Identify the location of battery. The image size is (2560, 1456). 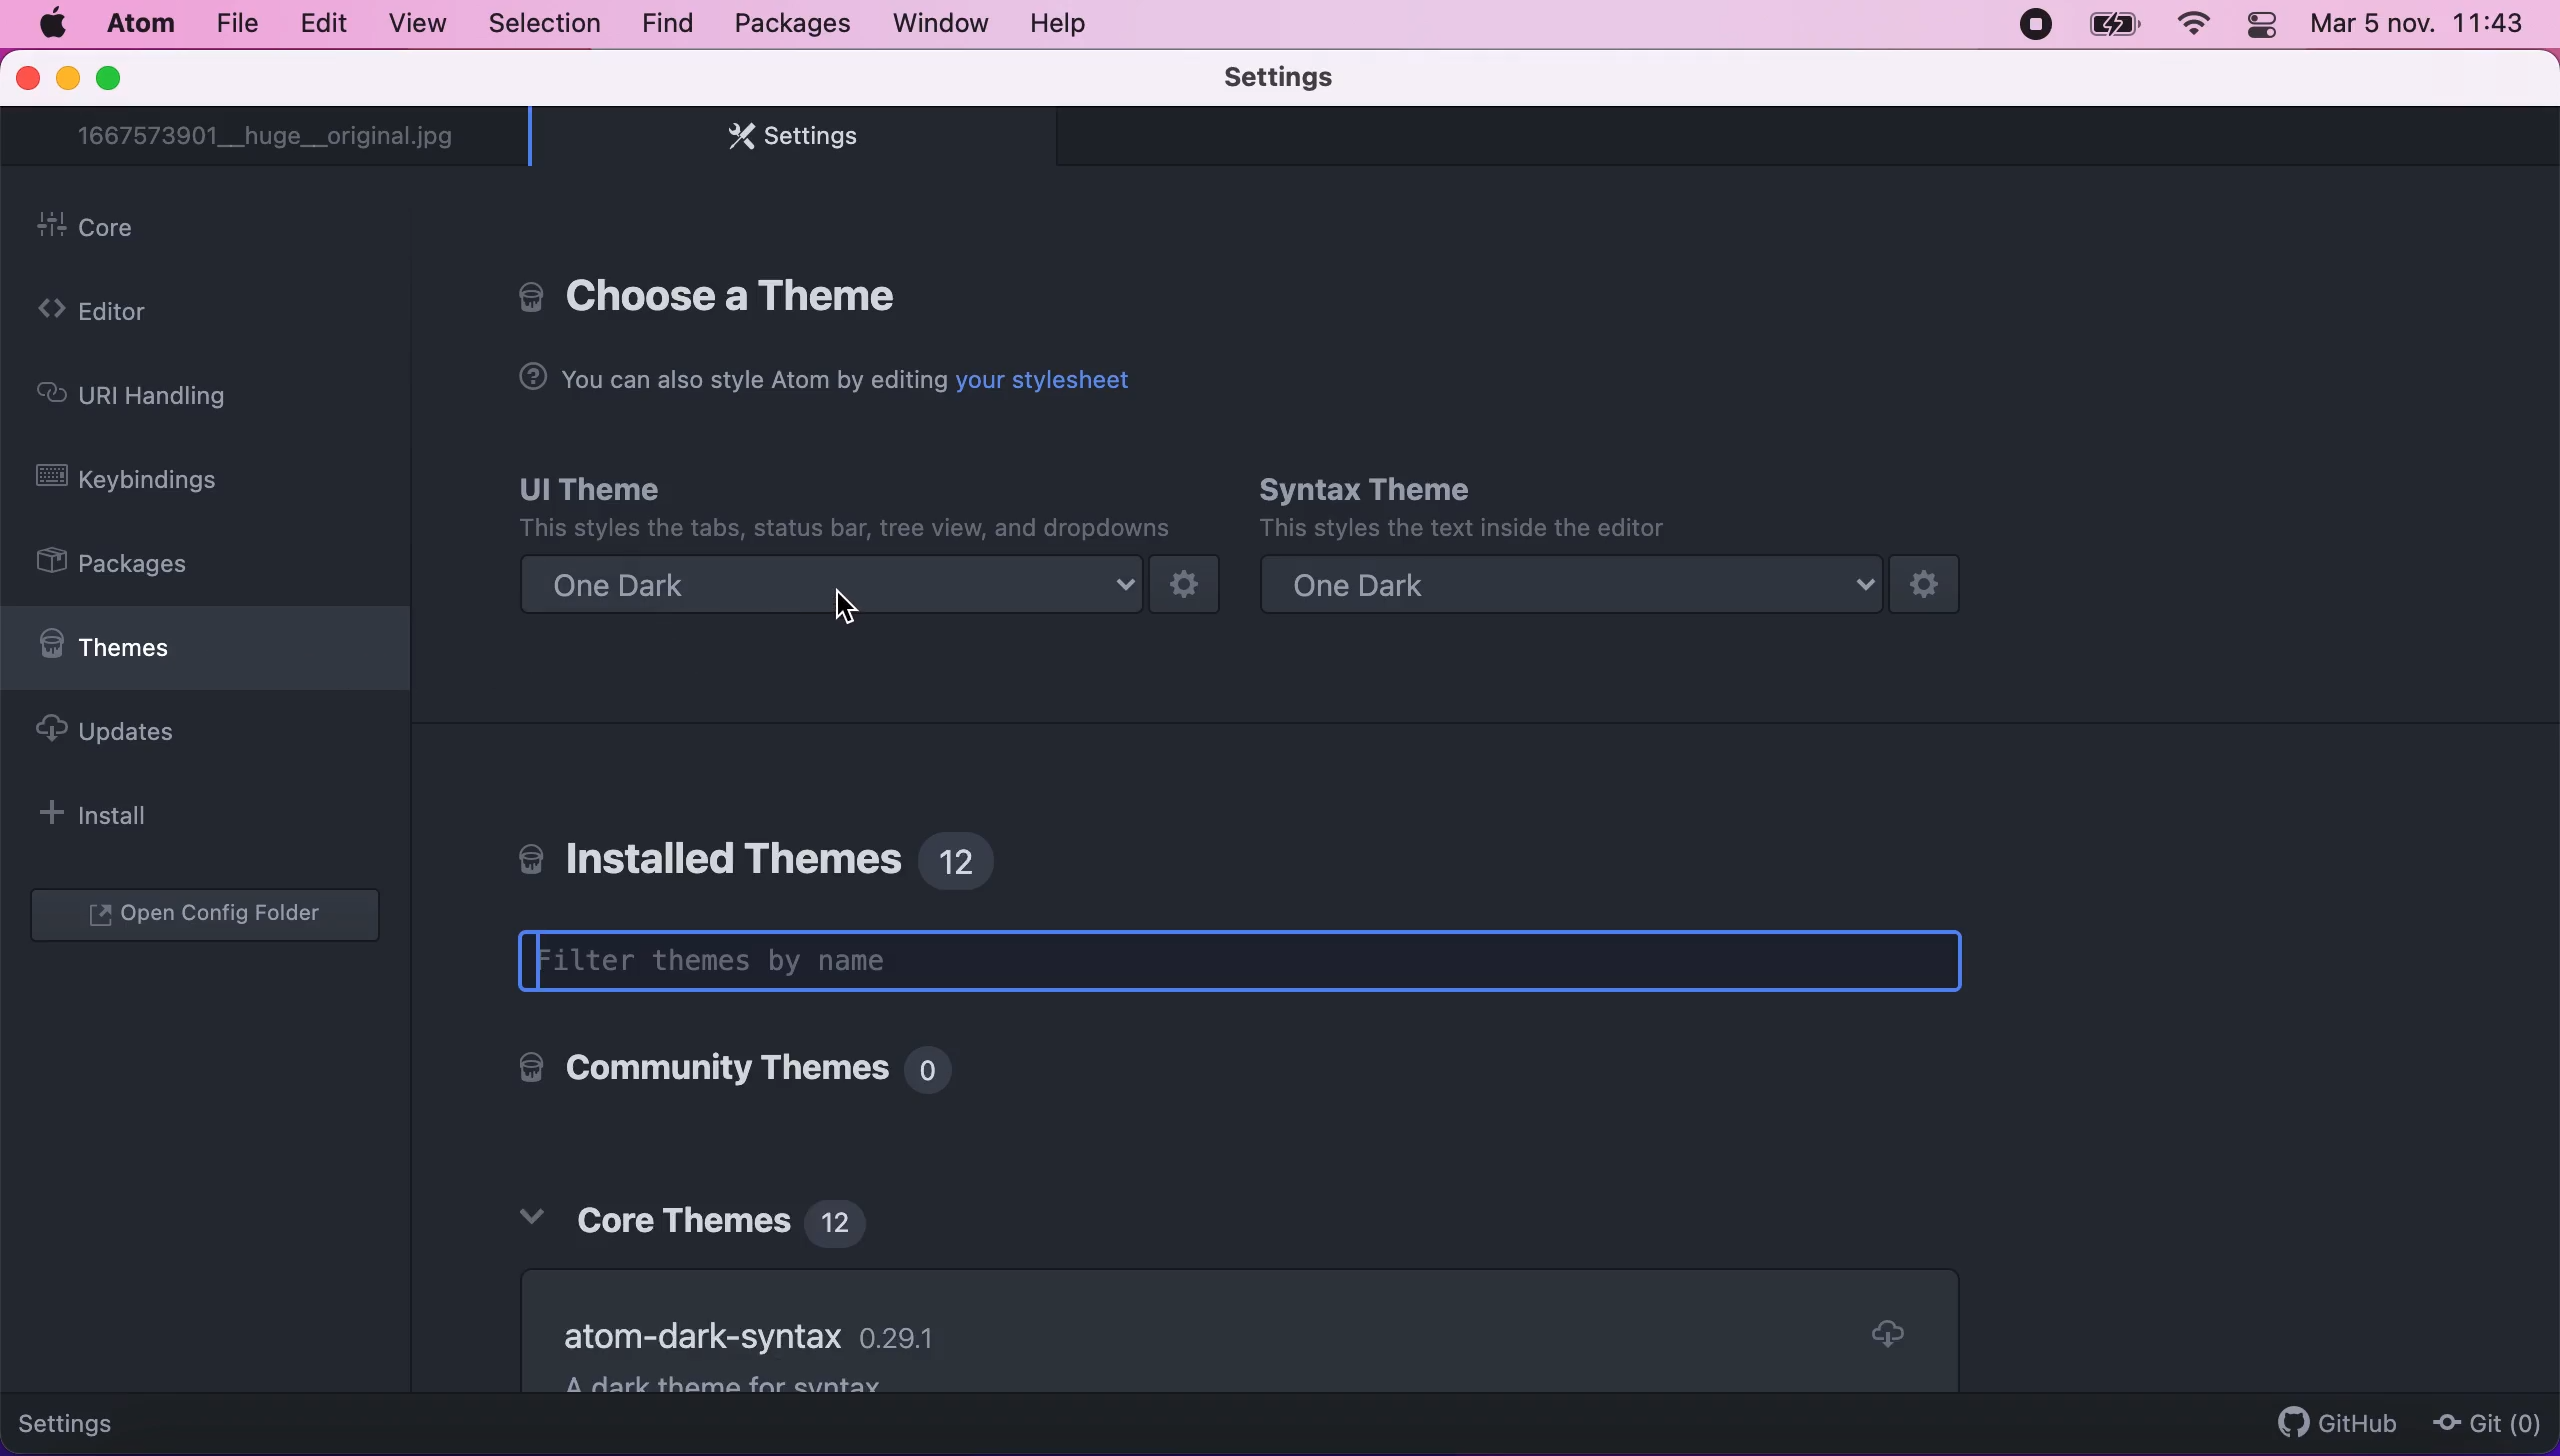
(2112, 28).